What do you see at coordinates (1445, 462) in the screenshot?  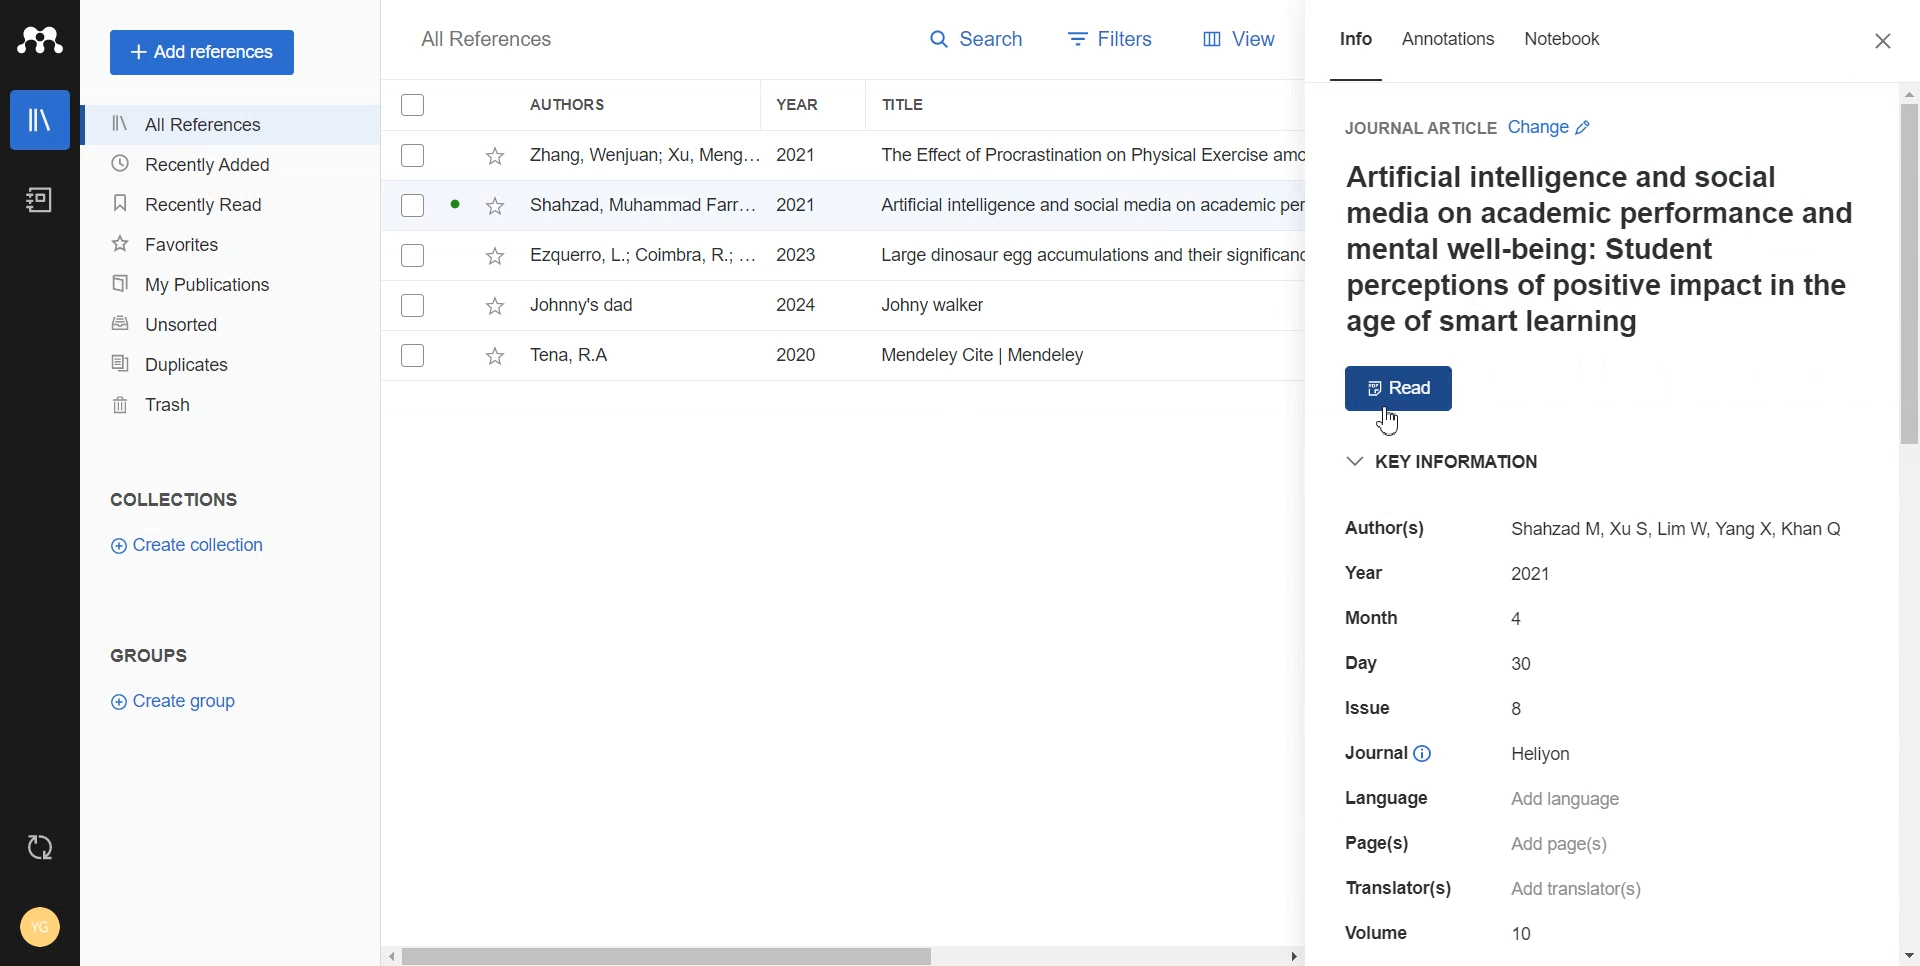 I see `Key information ` at bounding box center [1445, 462].